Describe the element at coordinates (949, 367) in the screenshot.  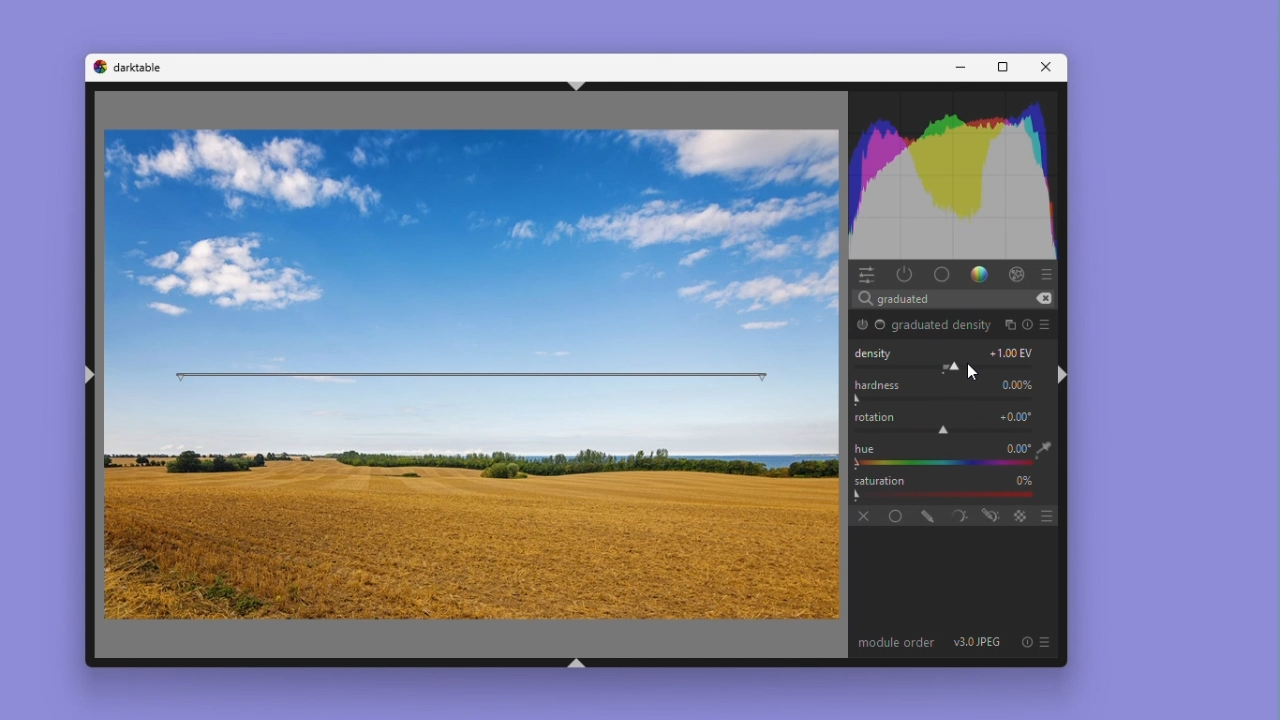
I see `Module Parameter Adjustment Slider` at that location.